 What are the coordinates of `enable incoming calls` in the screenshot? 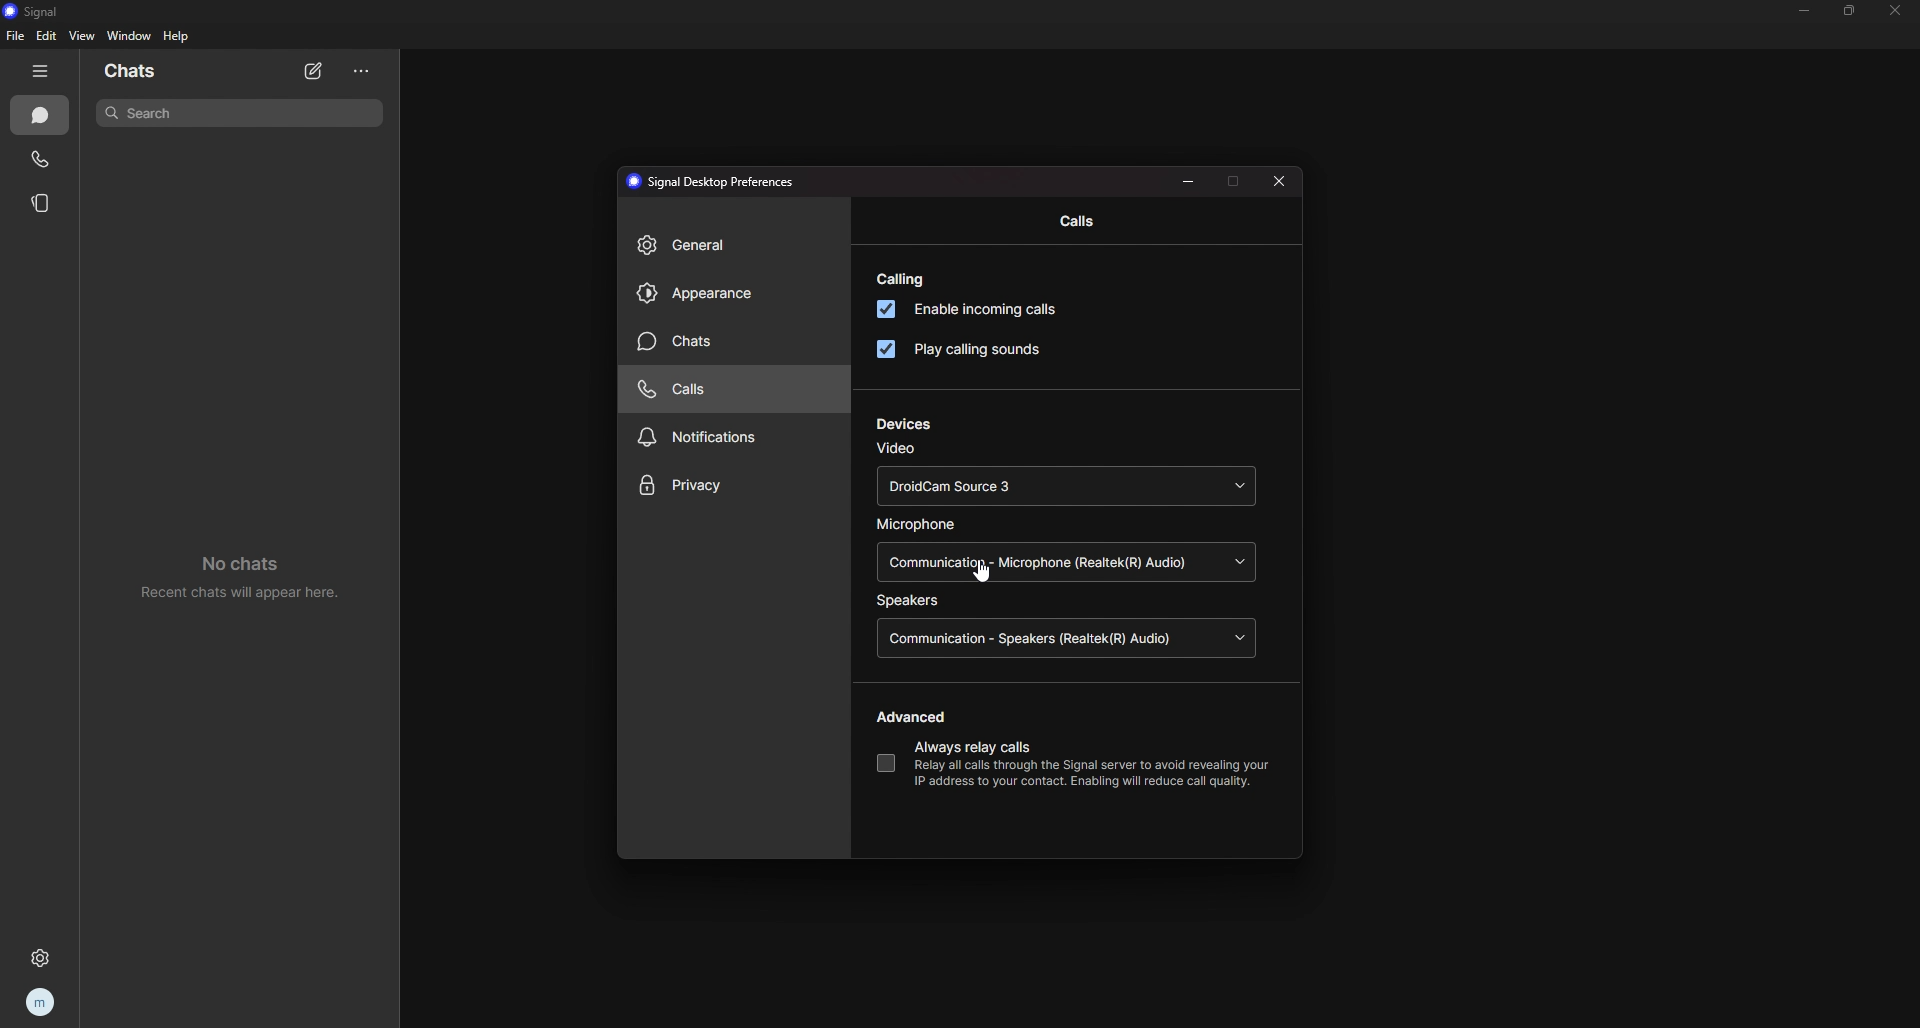 It's located at (978, 310).